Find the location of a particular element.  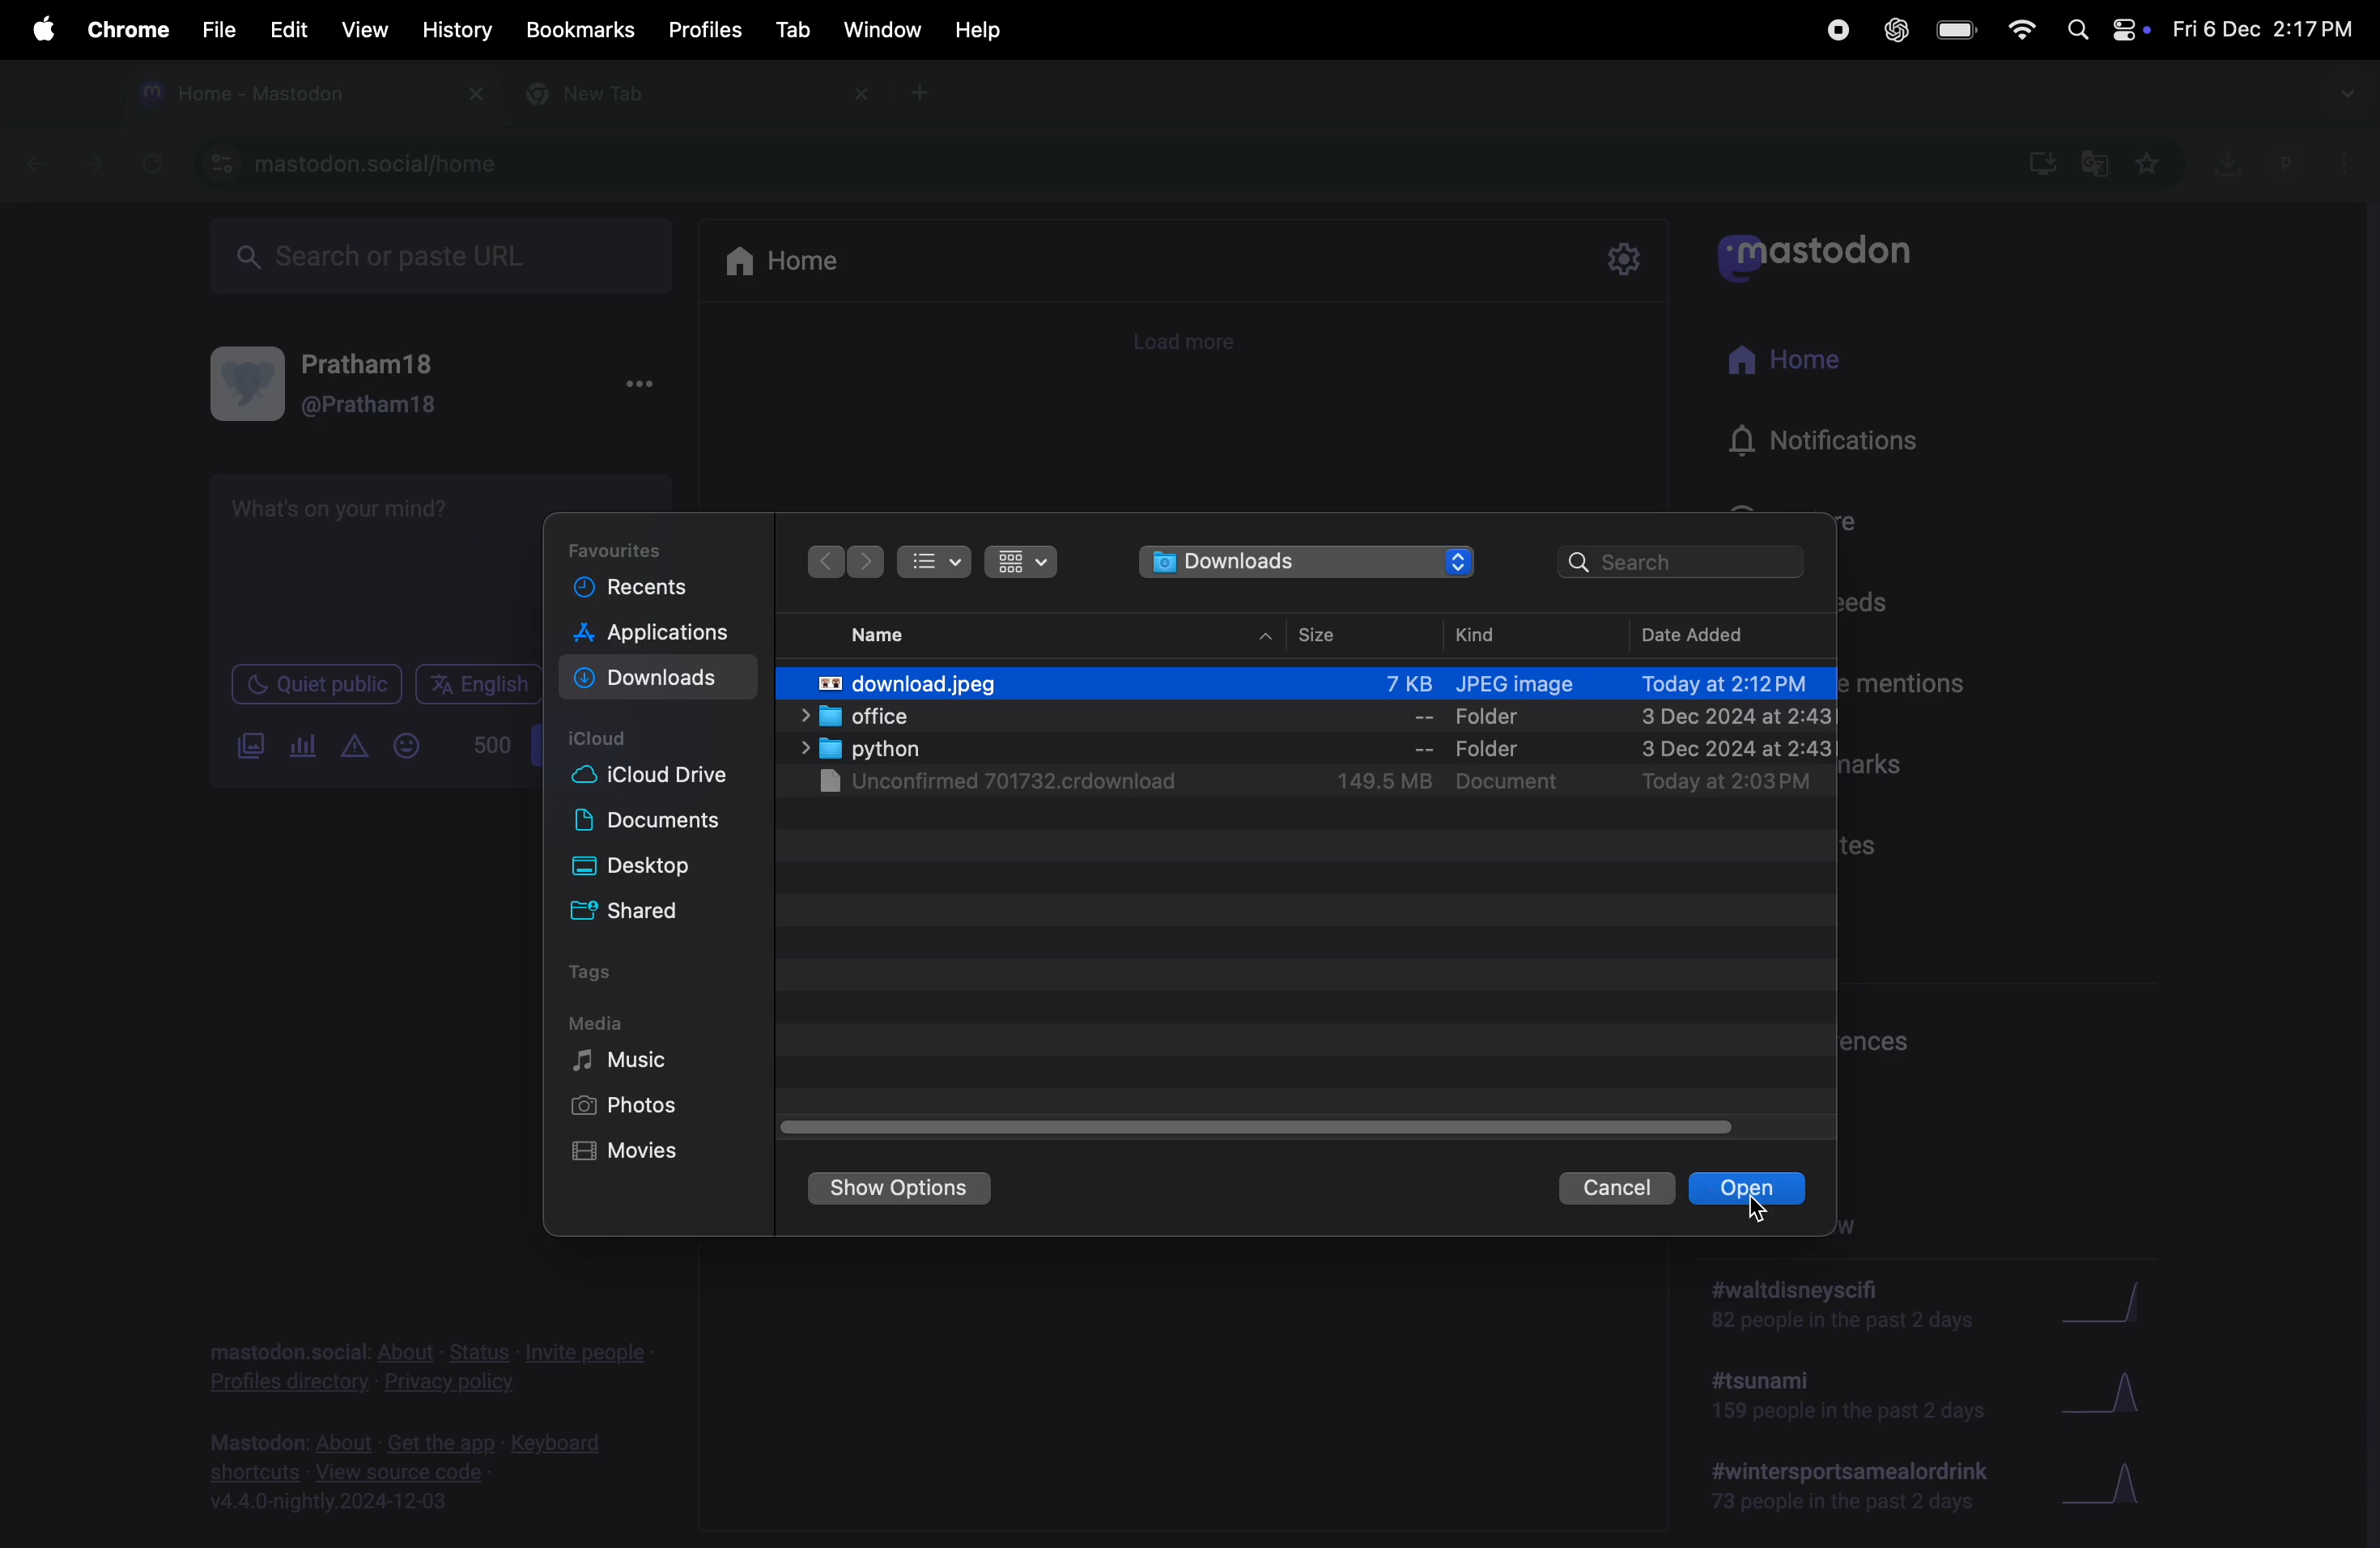

drop down is located at coordinates (2351, 95).